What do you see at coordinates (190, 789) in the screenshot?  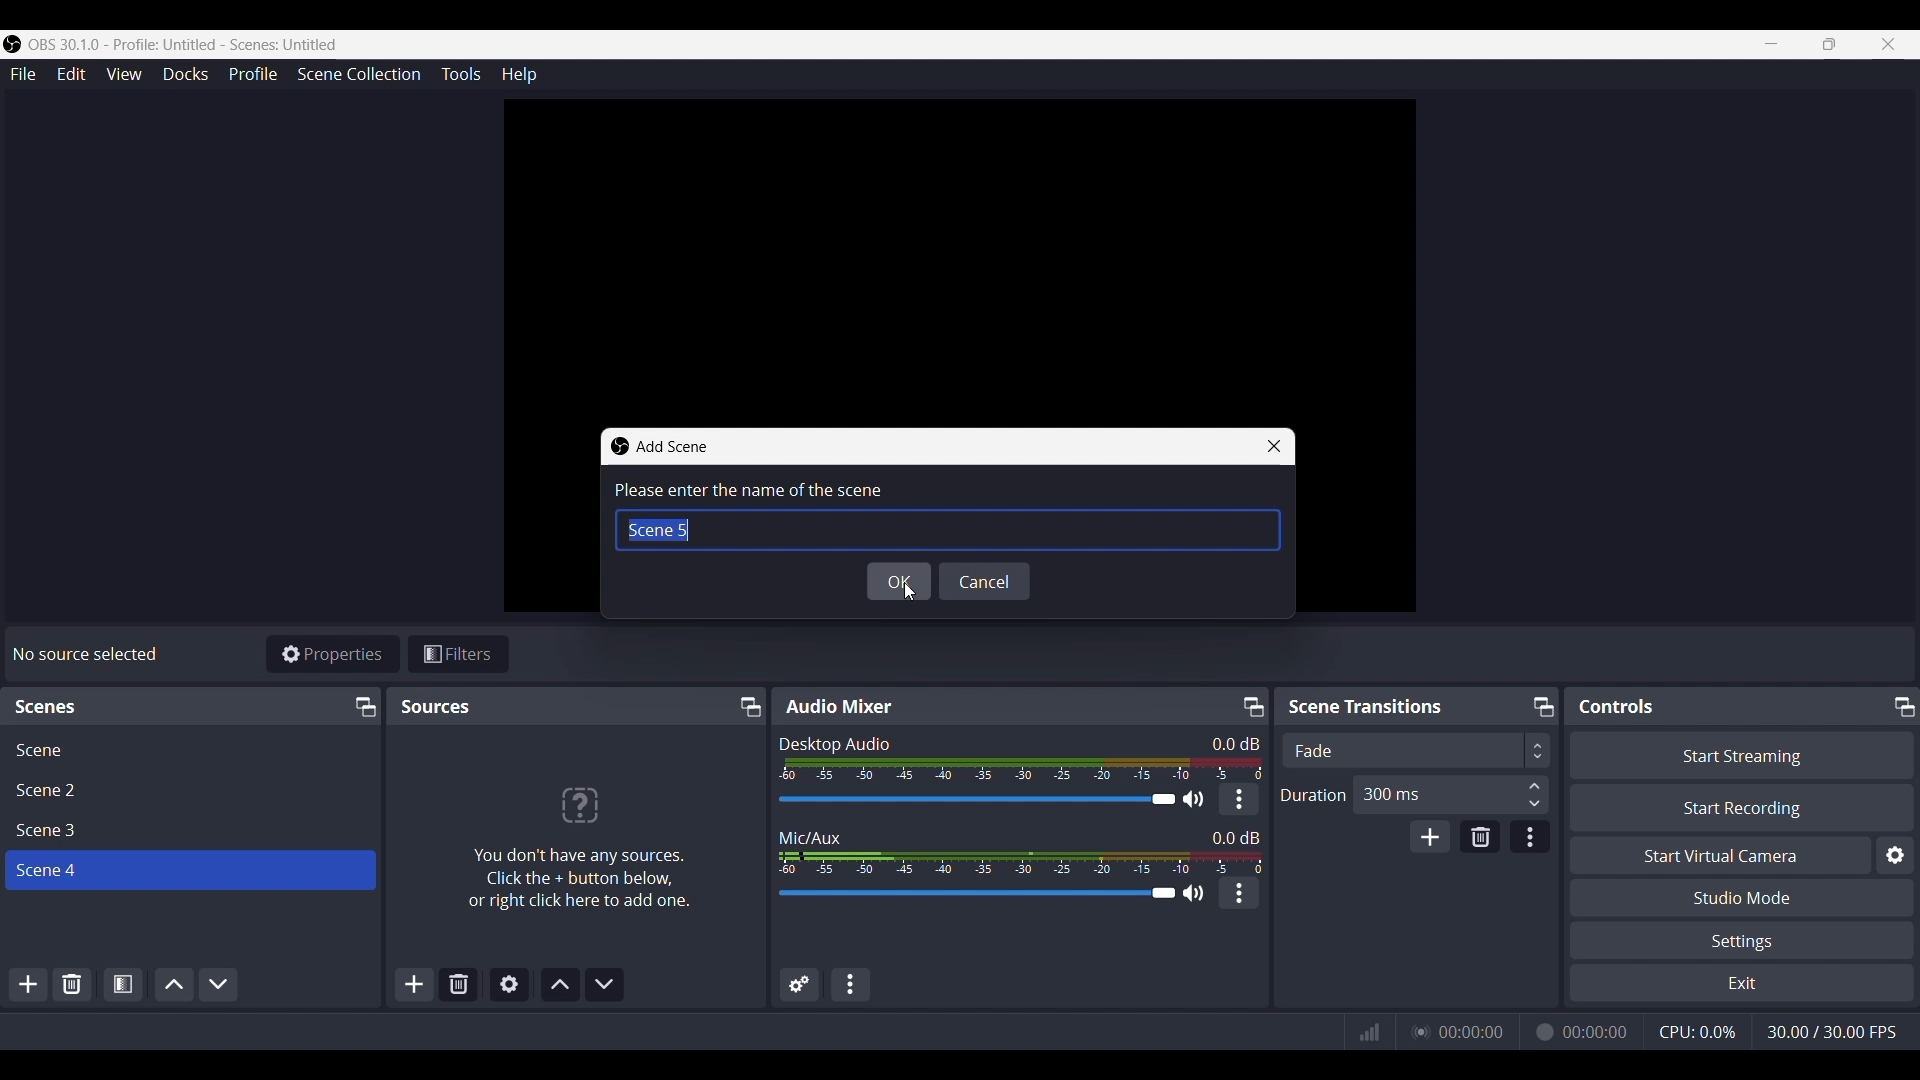 I see `Scene 2` at bounding box center [190, 789].